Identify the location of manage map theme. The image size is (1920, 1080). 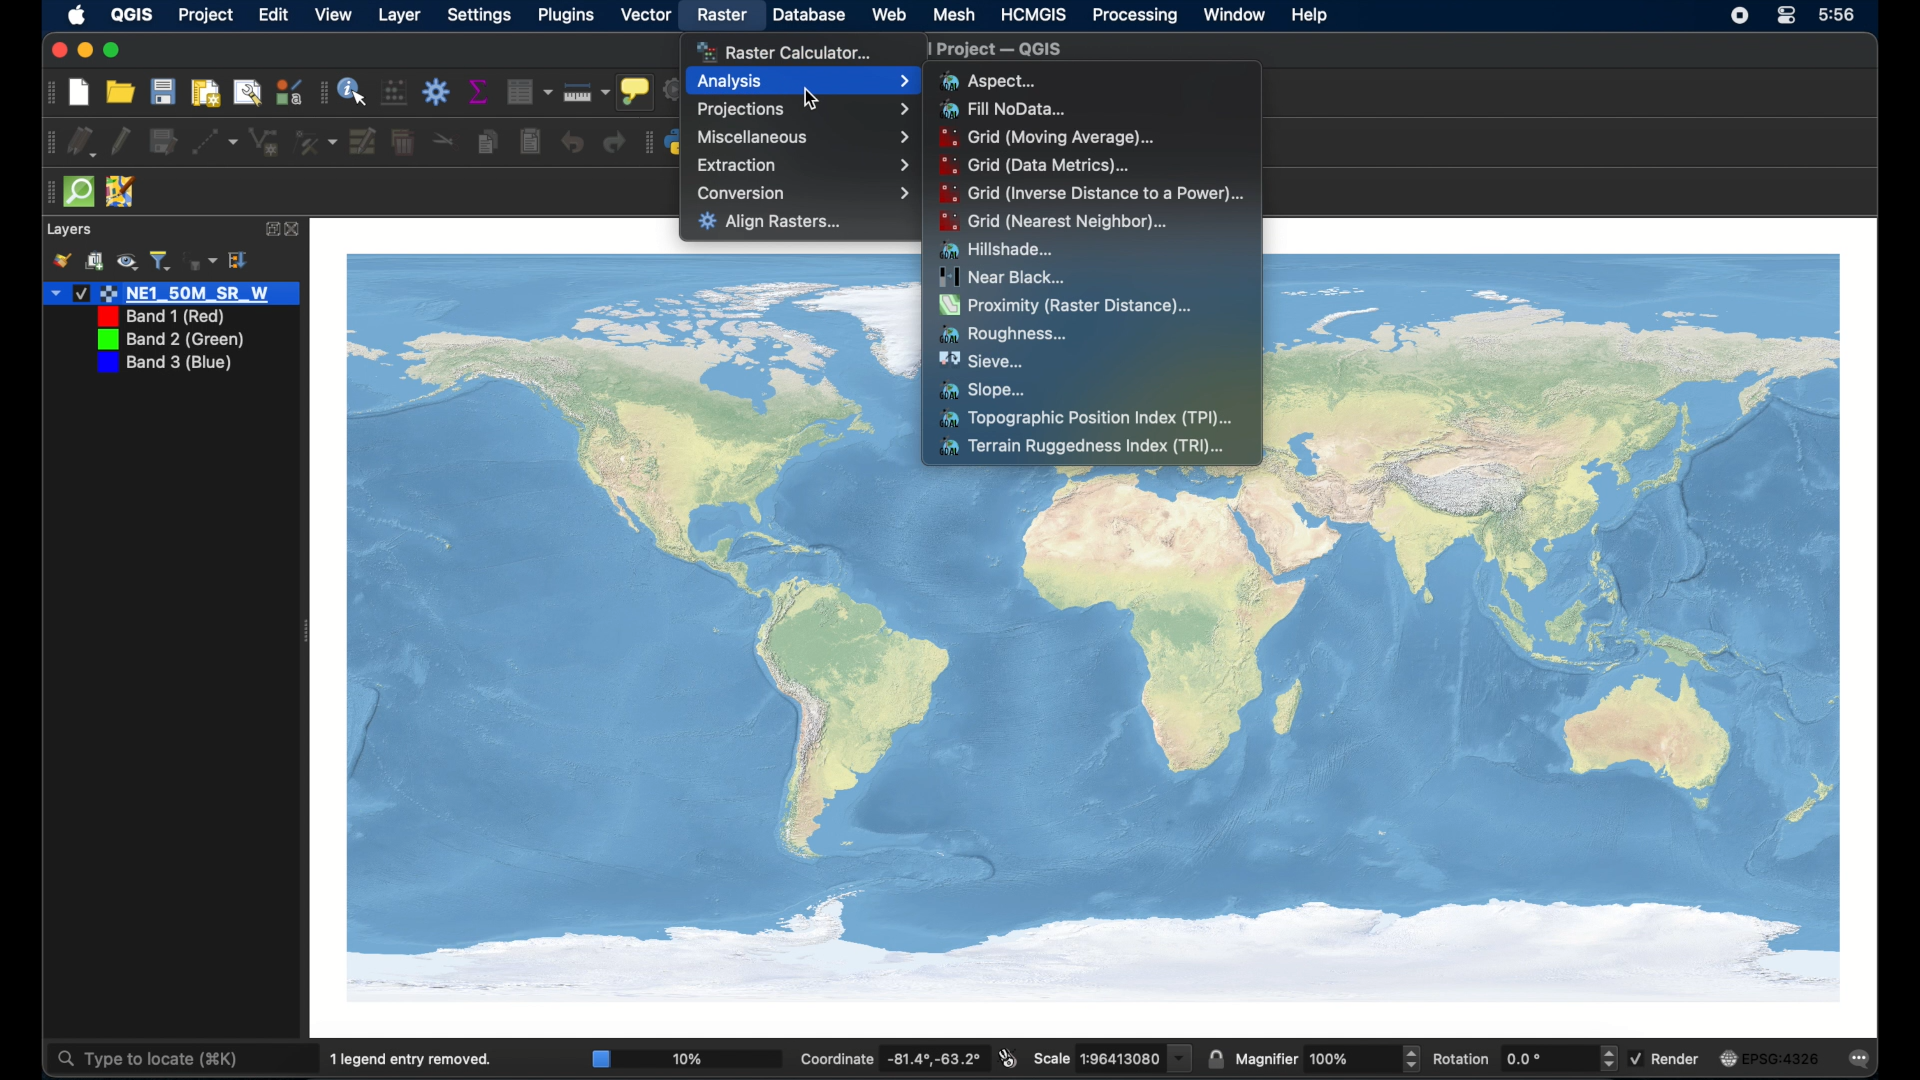
(128, 263).